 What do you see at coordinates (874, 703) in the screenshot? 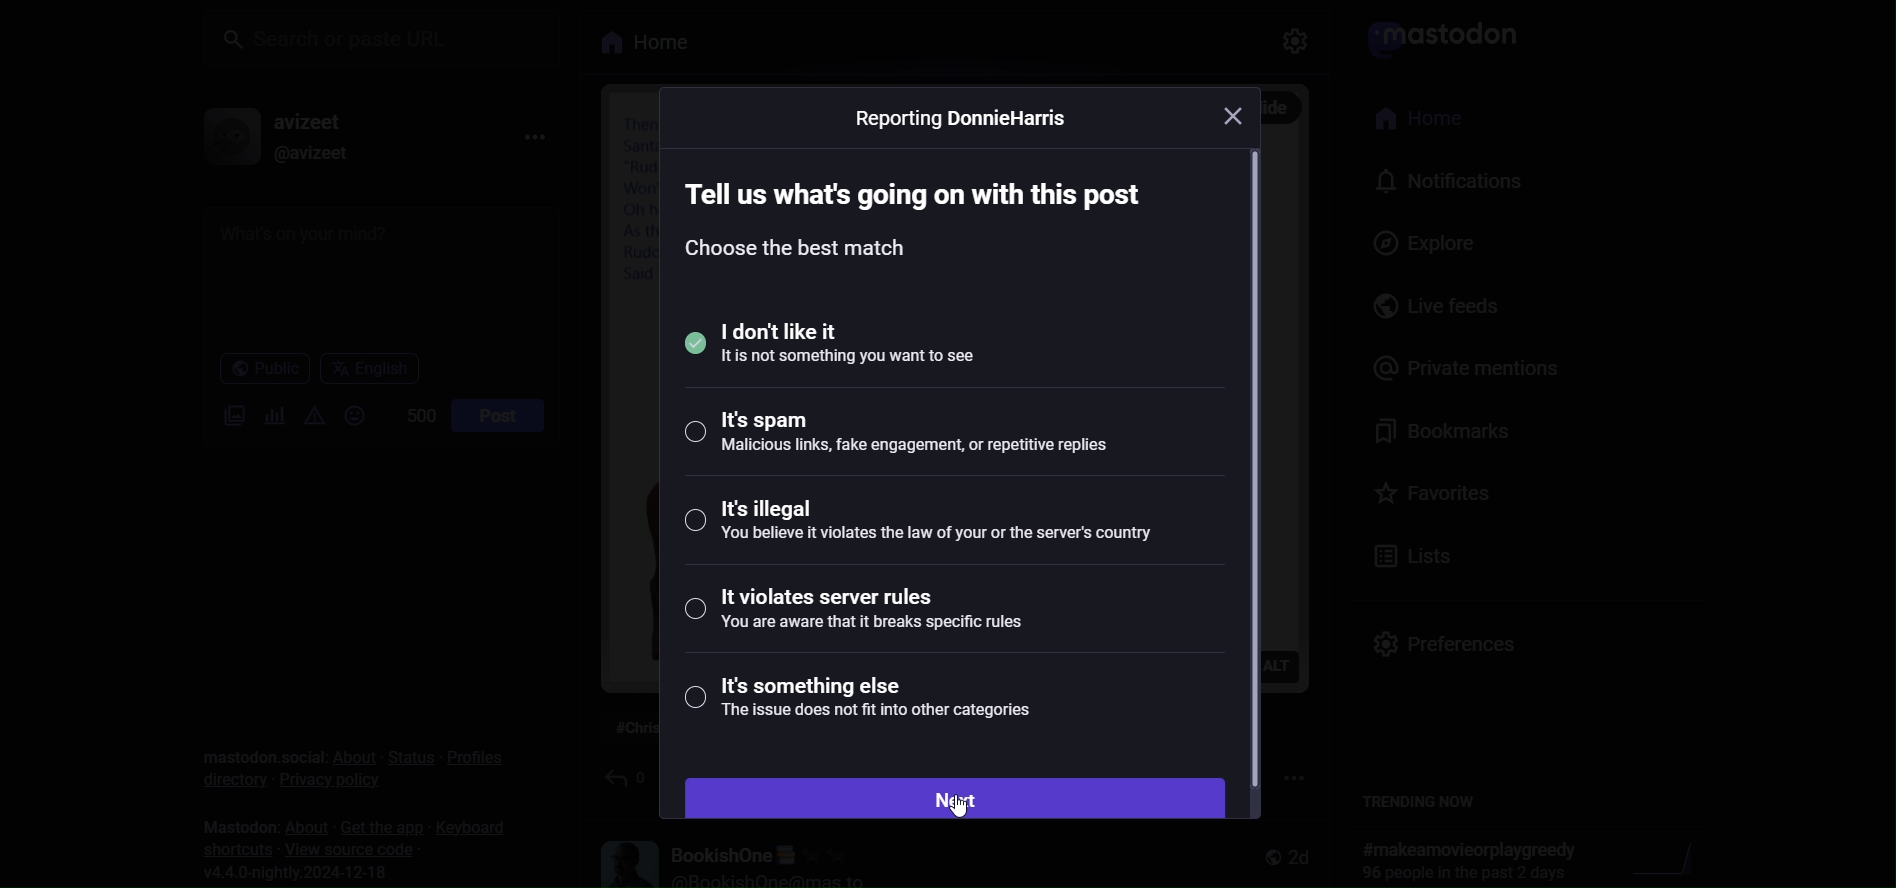
I see `It's something else
The issue does not fit into other categories` at bounding box center [874, 703].